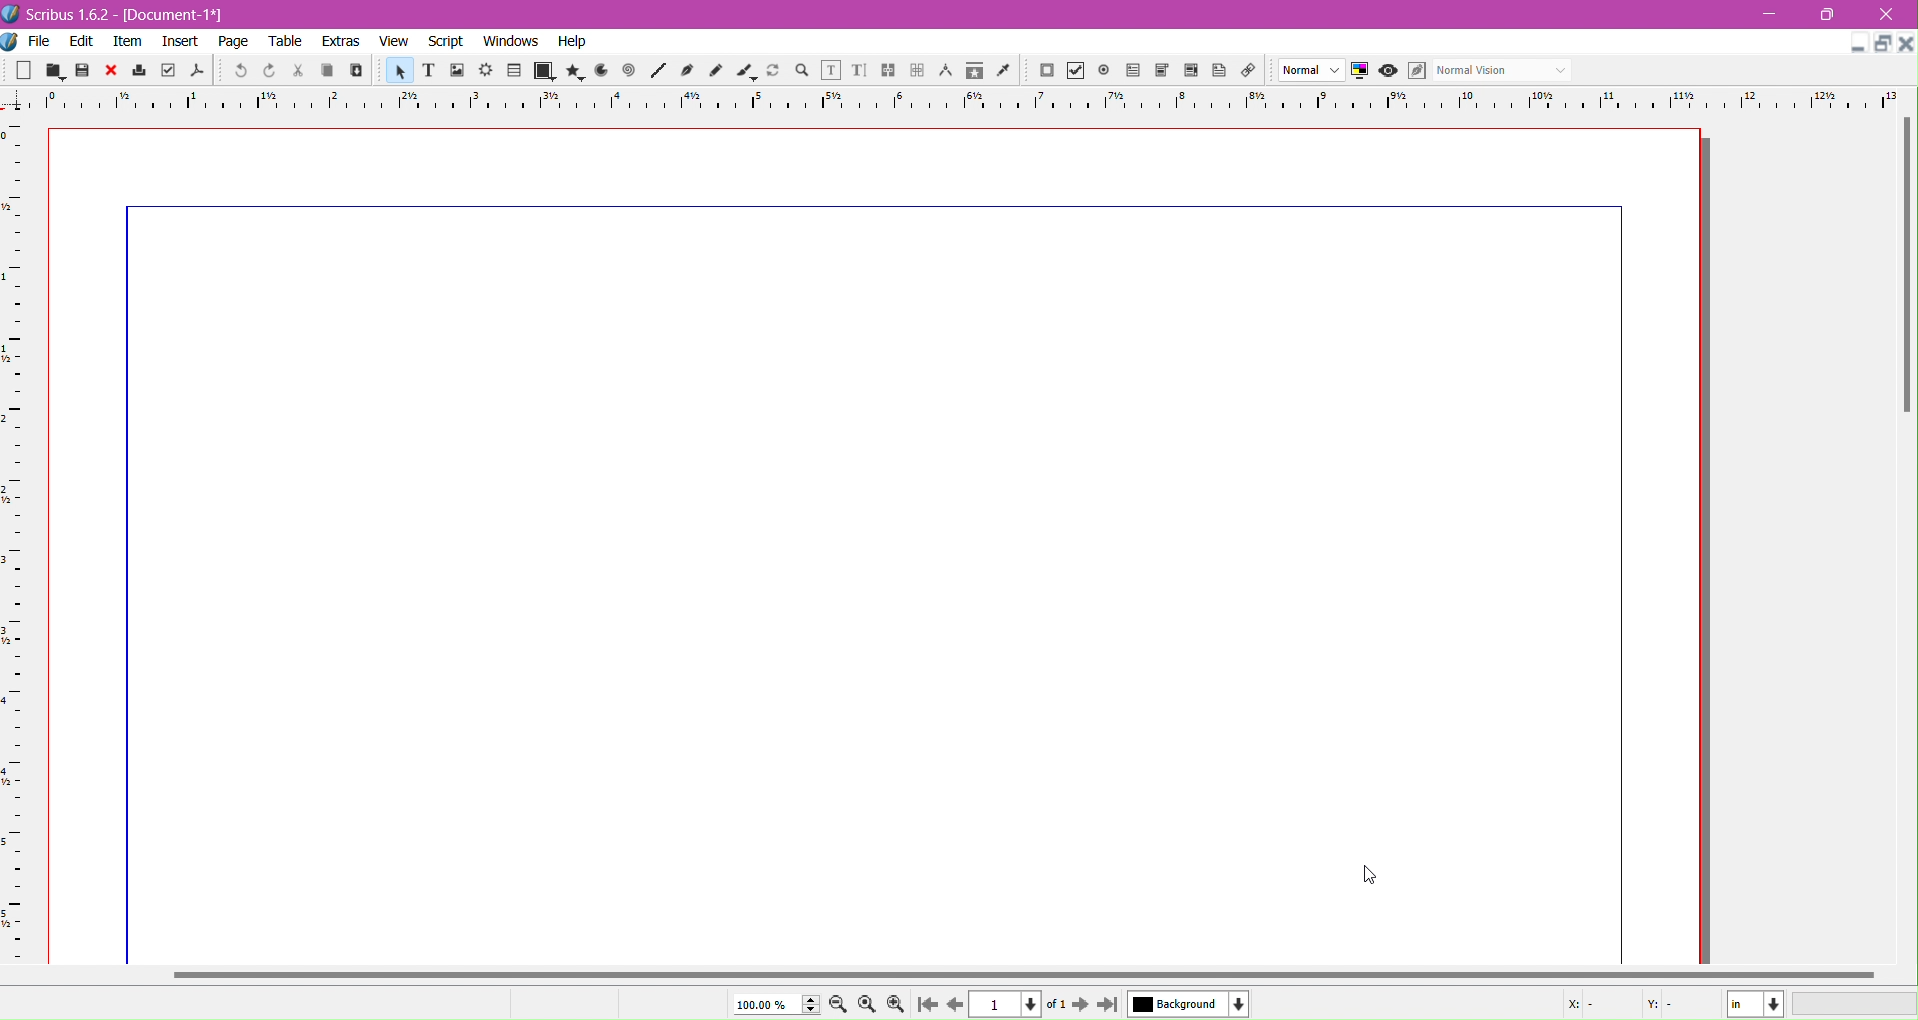 Image resolution: width=1918 pixels, height=1020 pixels. What do you see at coordinates (658, 72) in the screenshot?
I see `line` at bounding box center [658, 72].